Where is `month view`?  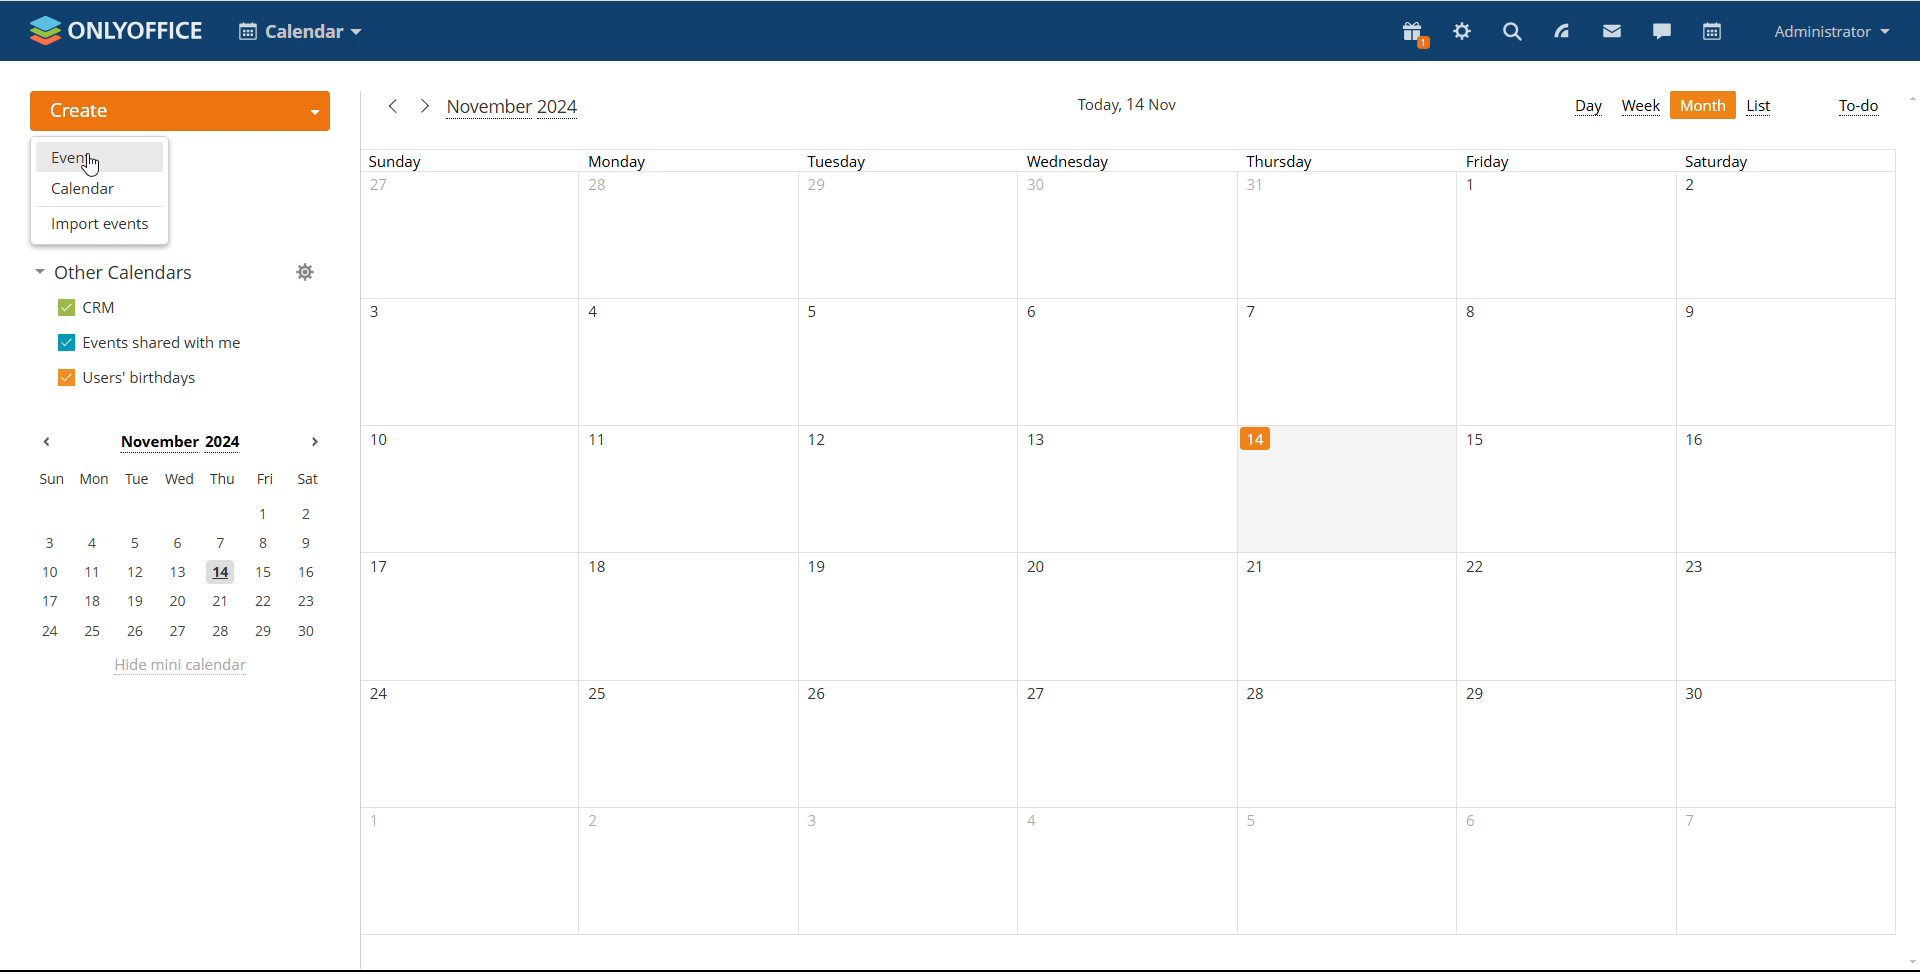 month view is located at coordinates (1702, 104).